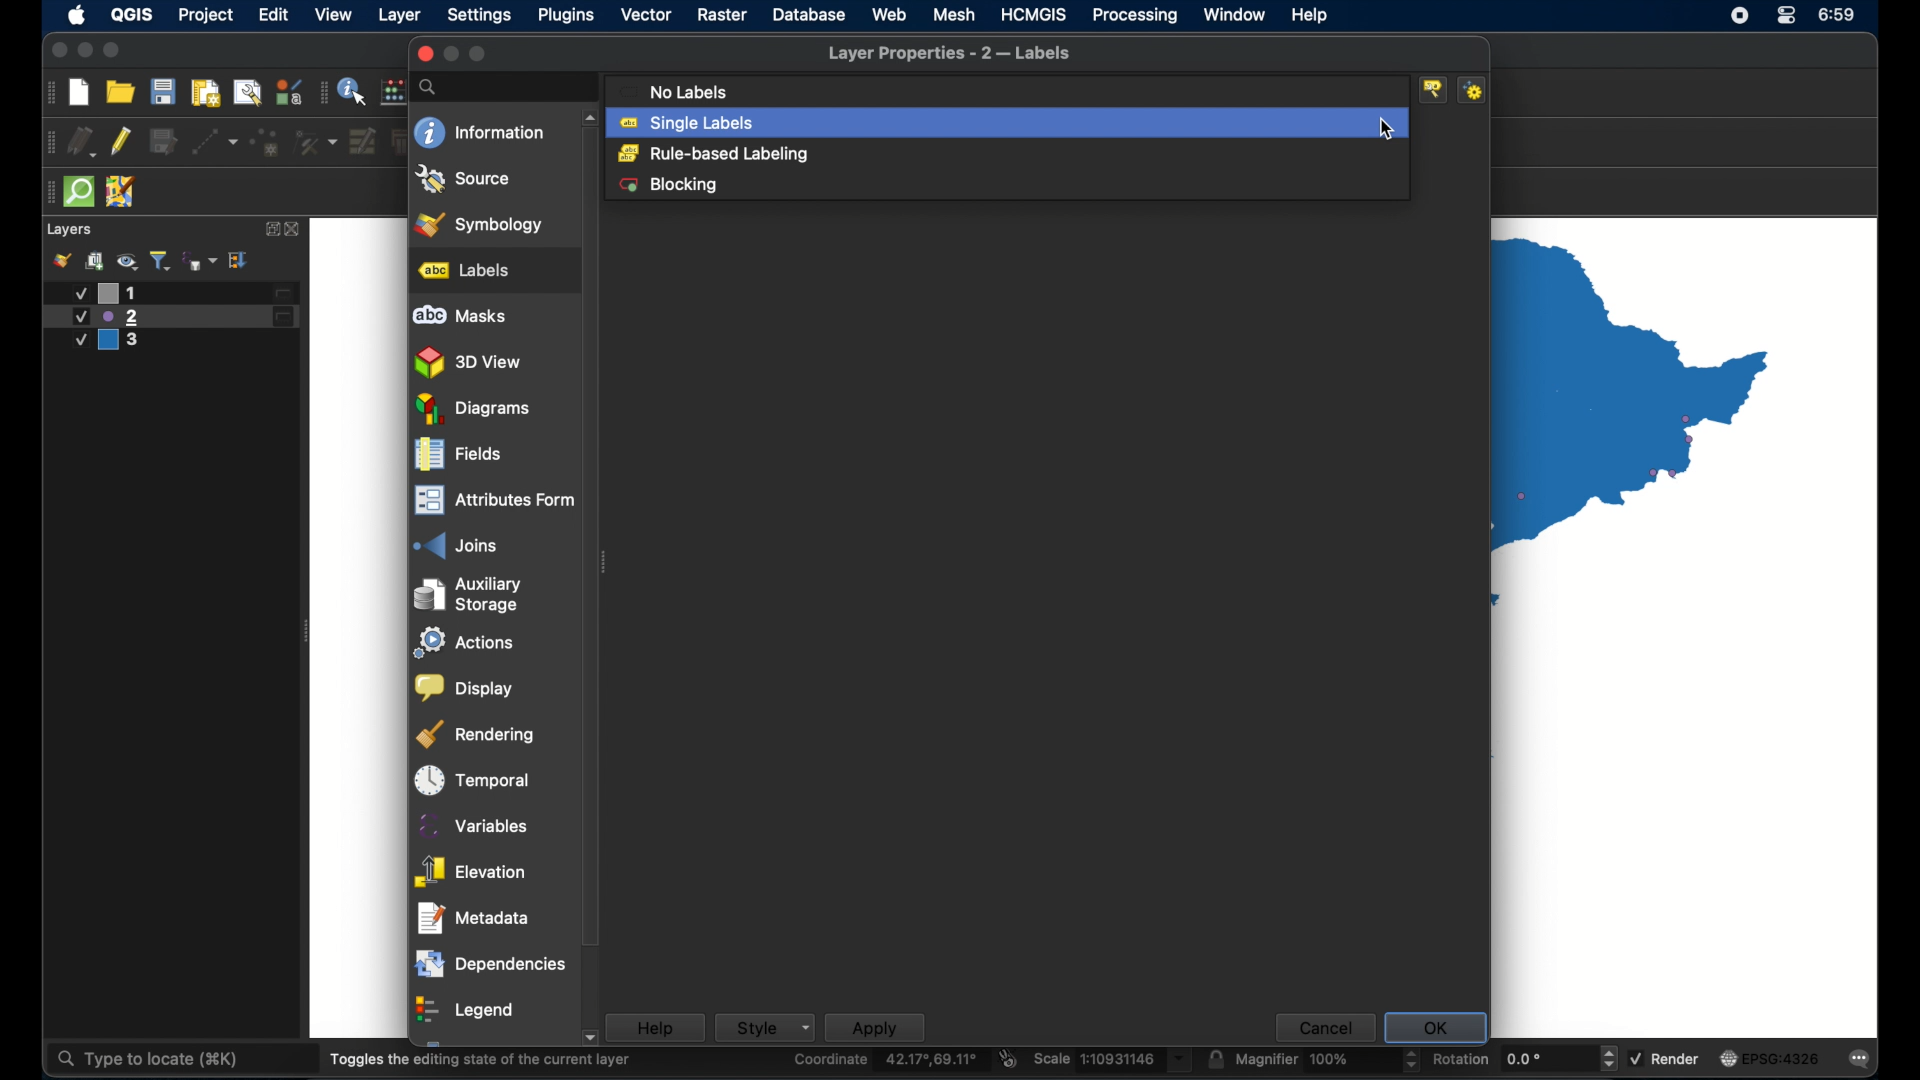 The width and height of the screenshot is (1920, 1080). Describe the element at coordinates (481, 1059) in the screenshot. I see `toggles the  dining state of the current layer` at that location.